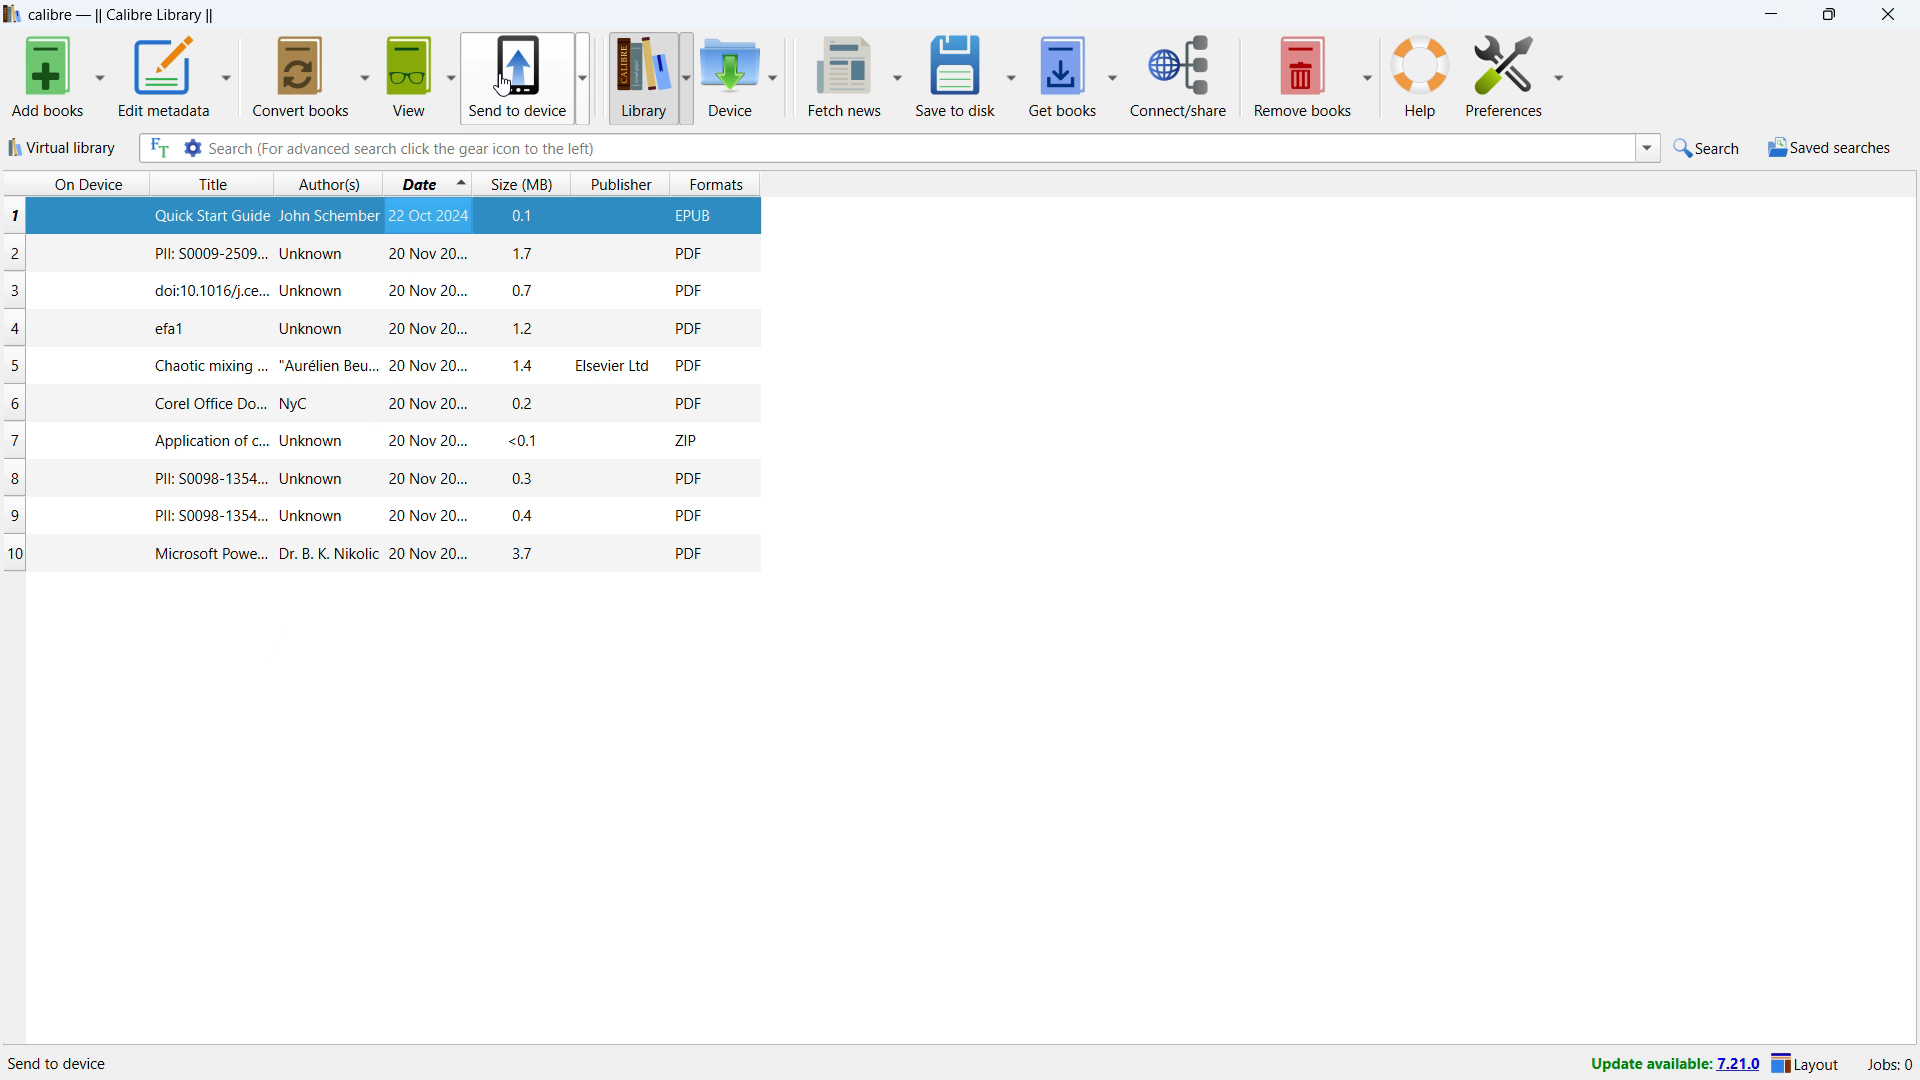 The height and width of the screenshot is (1080, 1920). What do you see at coordinates (375, 292) in the screenshot?
I see `one book entry` at bounding box center [375, 292].